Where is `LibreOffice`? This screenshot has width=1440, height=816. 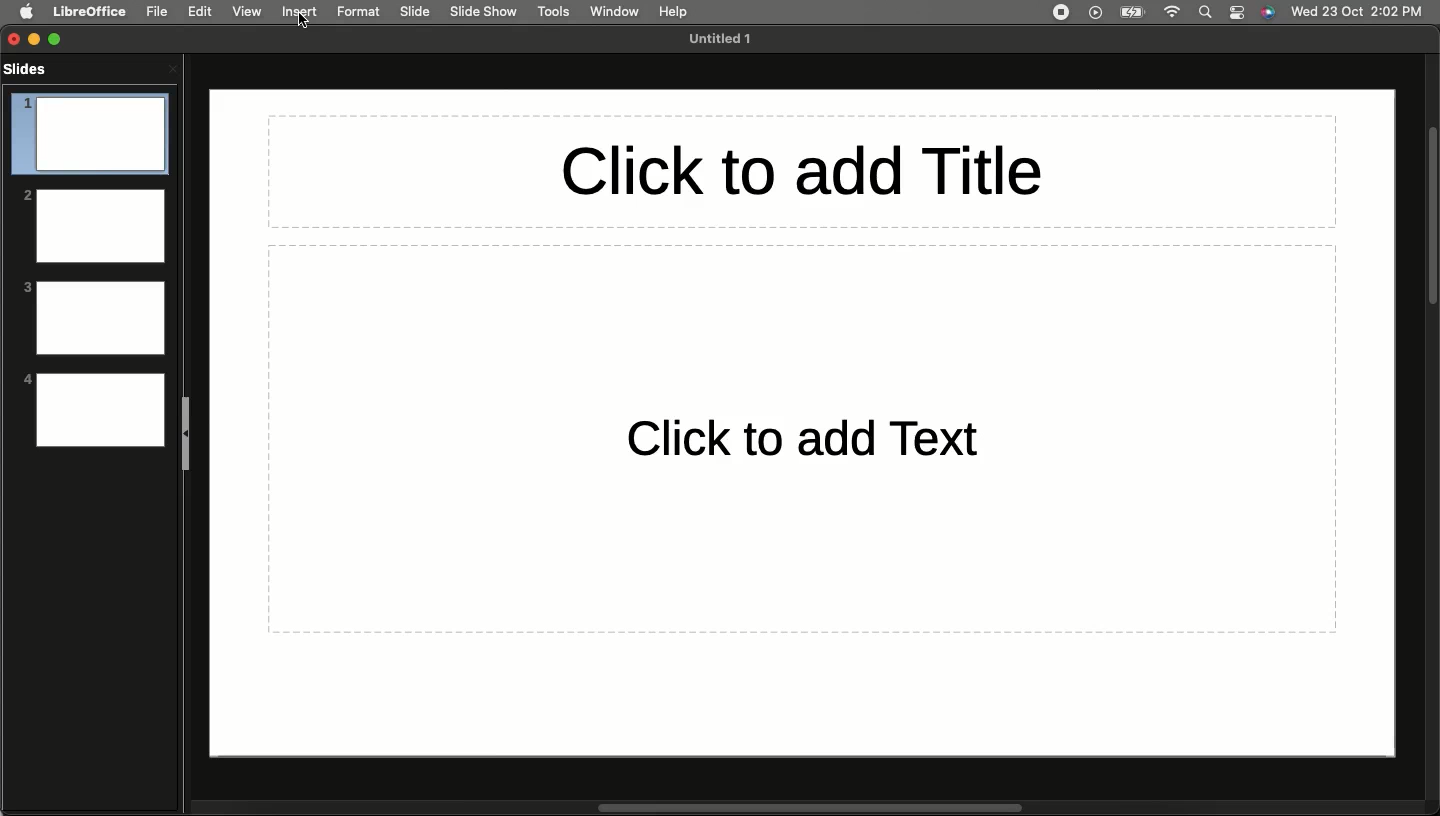
LibreOffice is located at coordinates (88, 11).